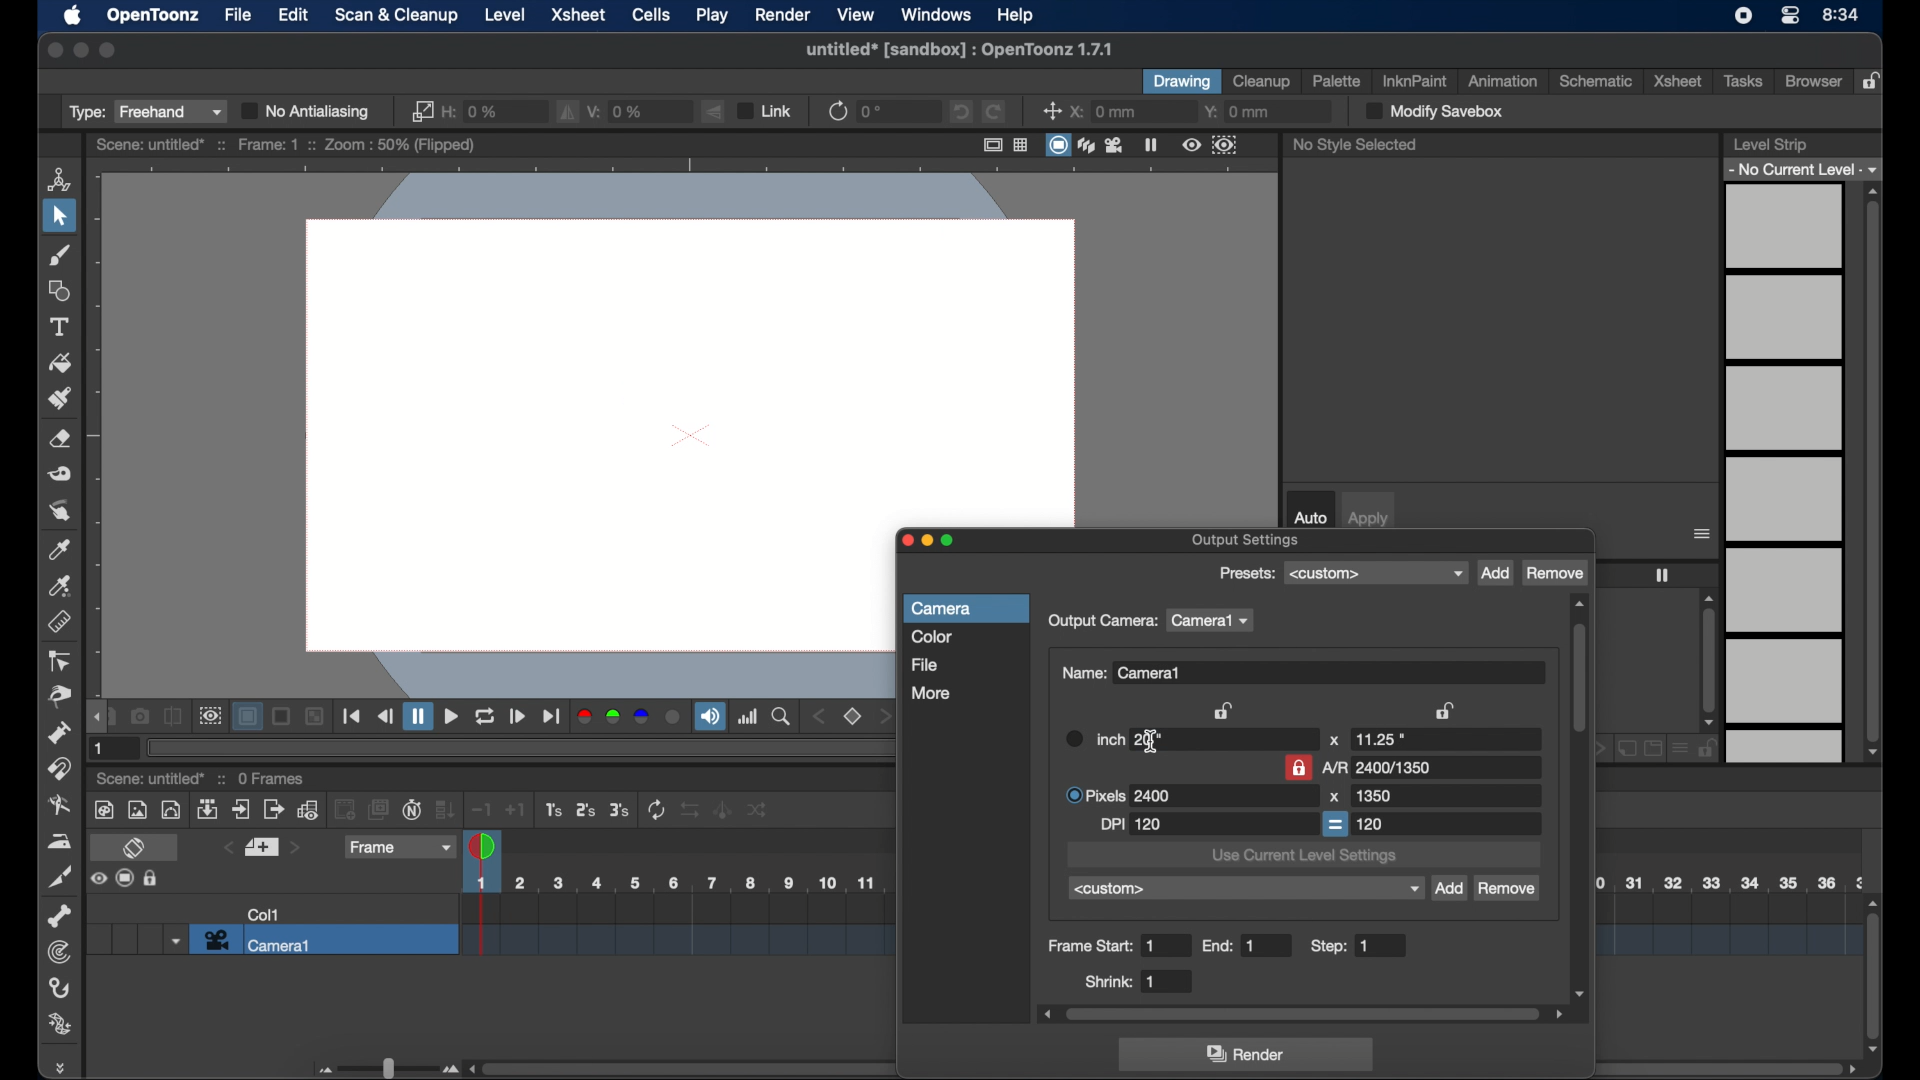  I want to click on remove, so click(1555, 573).